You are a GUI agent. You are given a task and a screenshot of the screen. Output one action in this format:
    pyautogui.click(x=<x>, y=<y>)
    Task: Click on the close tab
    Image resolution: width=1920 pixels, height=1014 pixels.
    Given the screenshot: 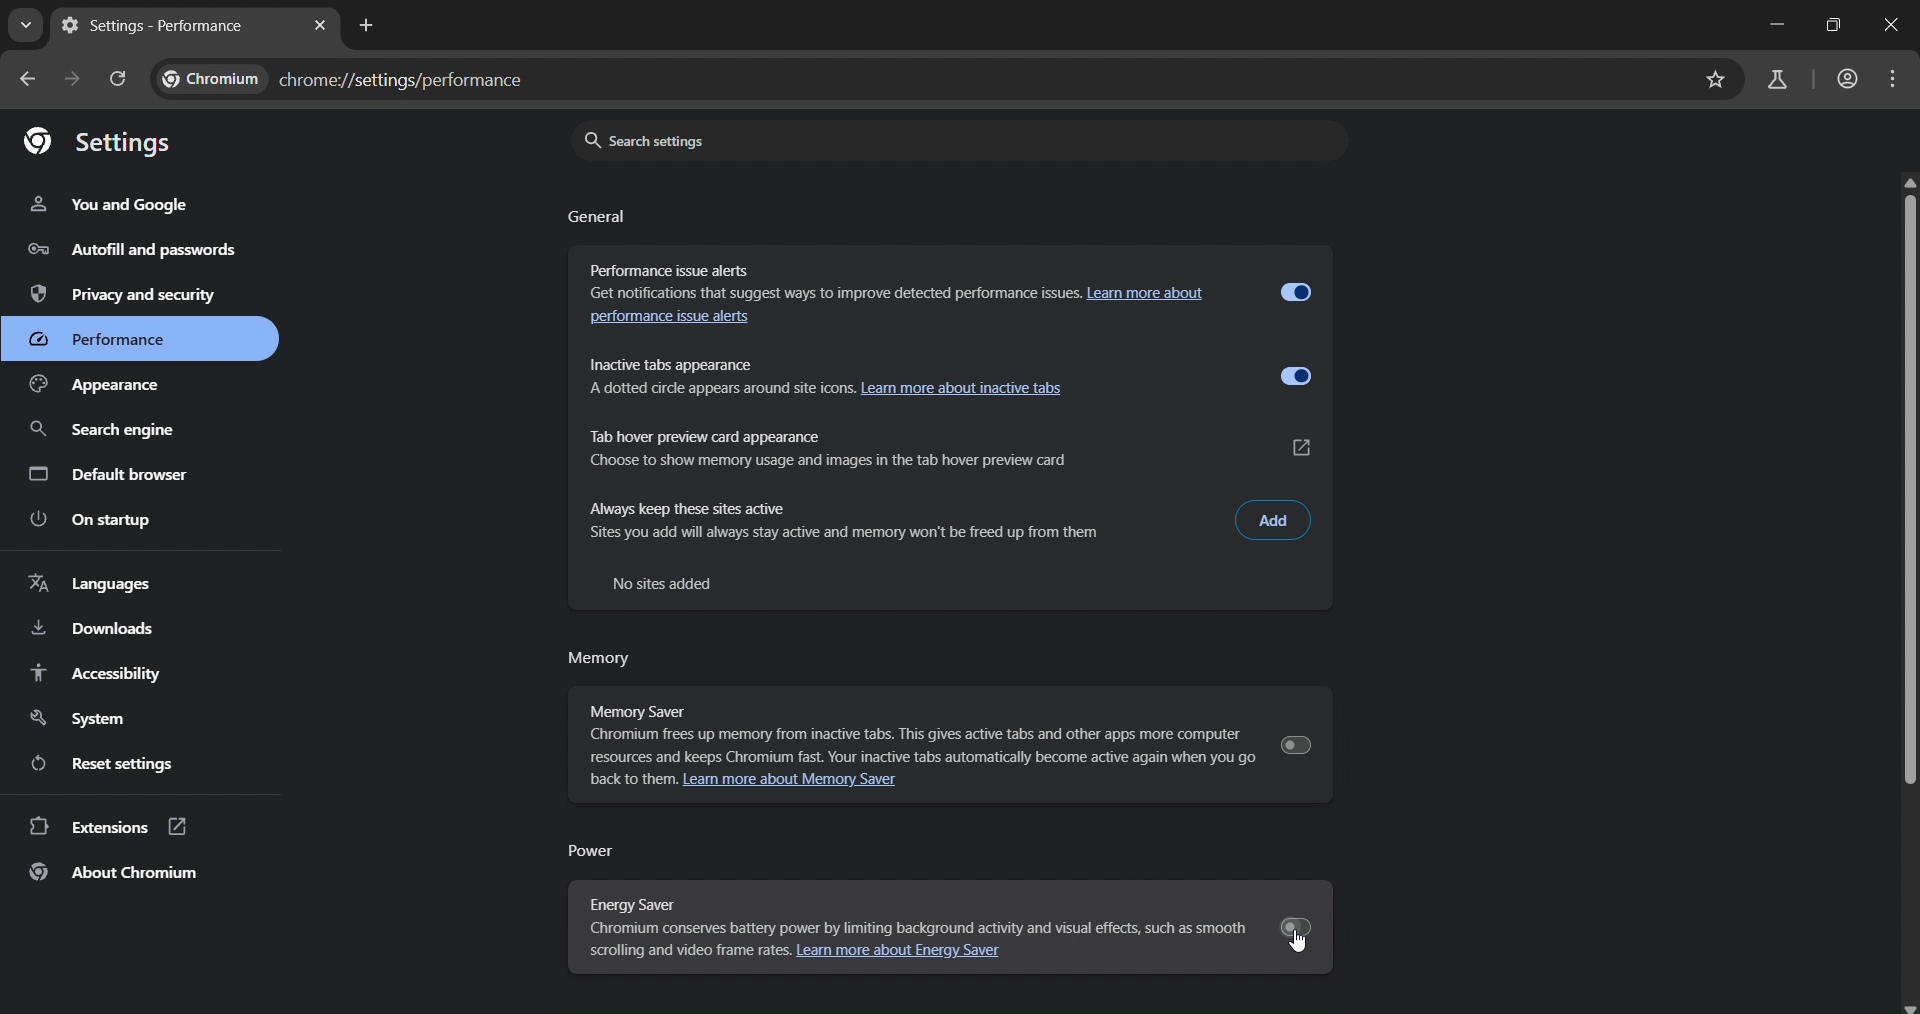 What is the action you would take?
    pyautogui.click(x=322, y=25)
    